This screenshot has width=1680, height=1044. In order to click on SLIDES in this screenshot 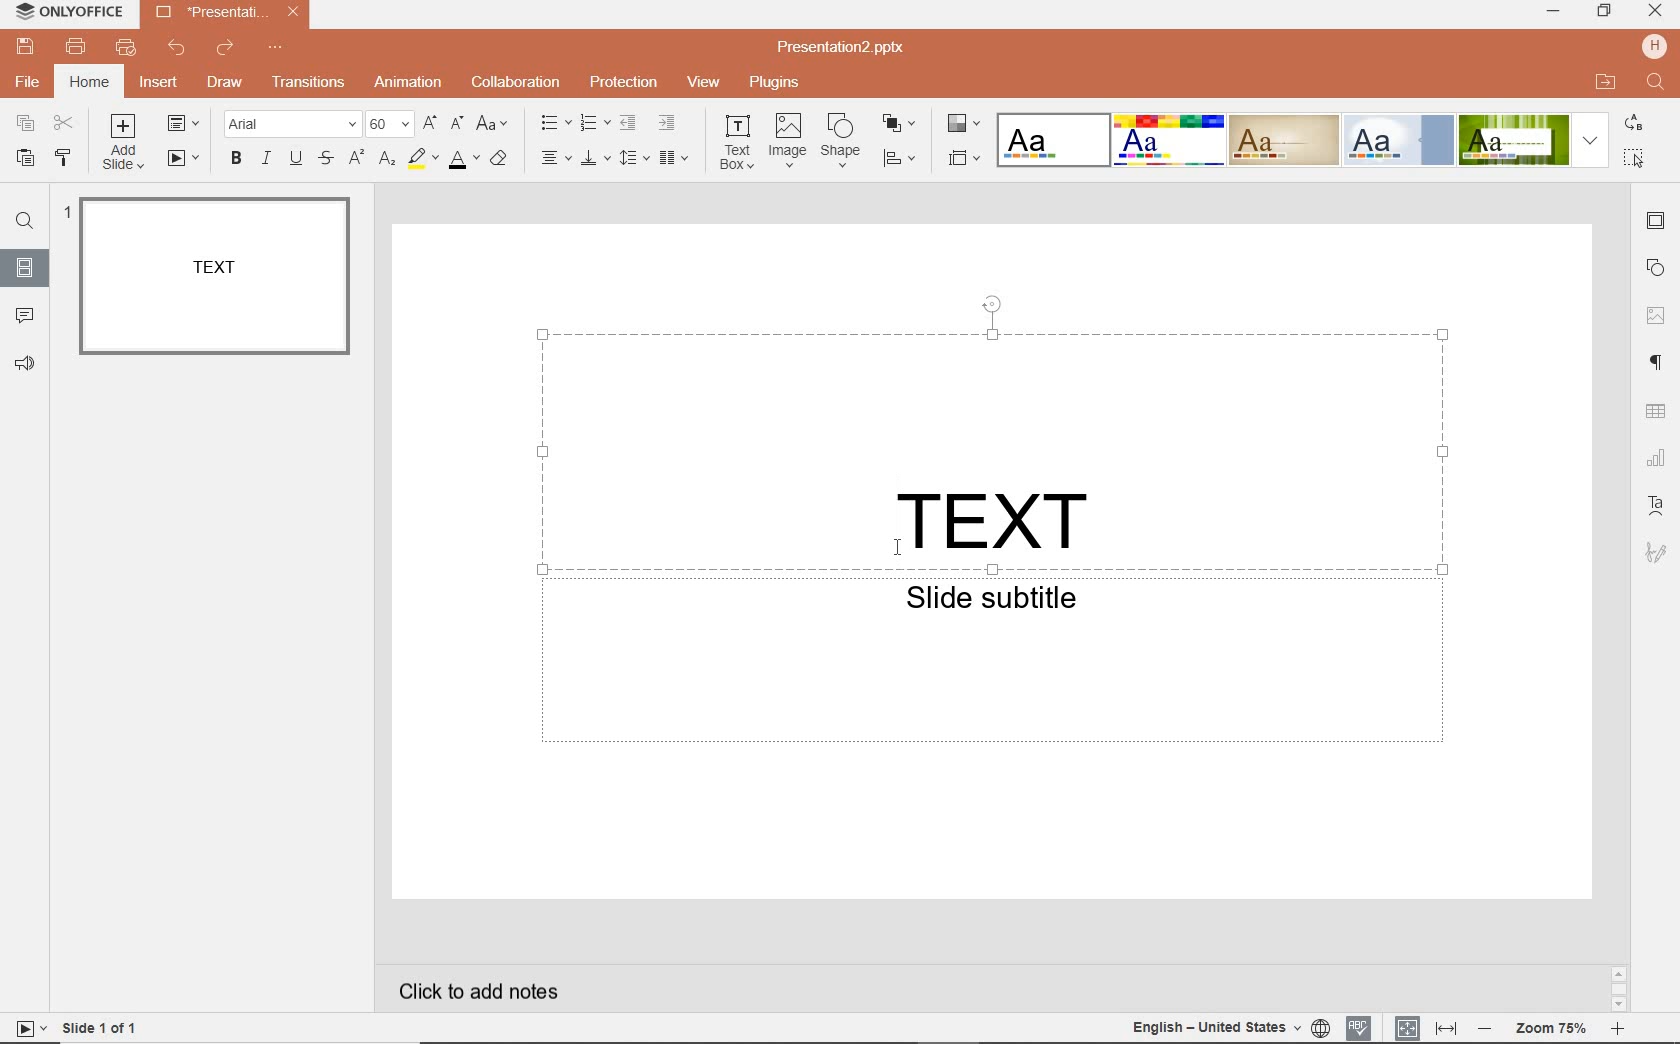, I will do `click(28, 269)`.